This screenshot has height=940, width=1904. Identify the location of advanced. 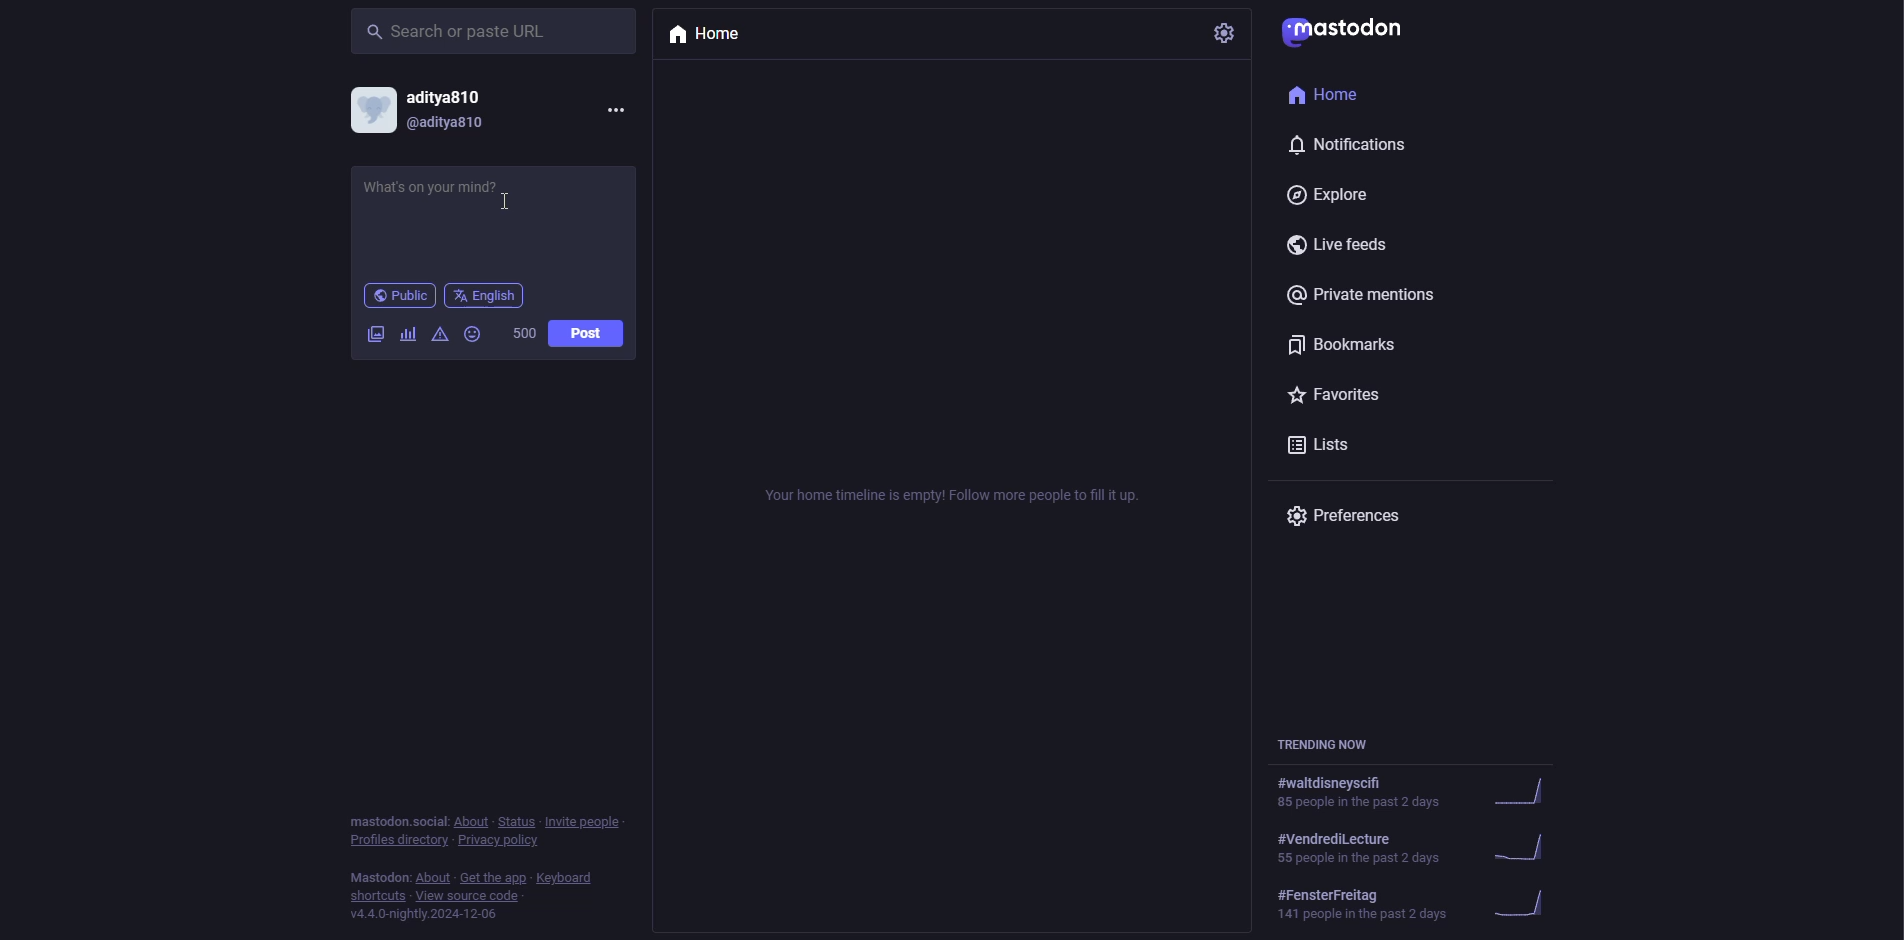
(442, 335).